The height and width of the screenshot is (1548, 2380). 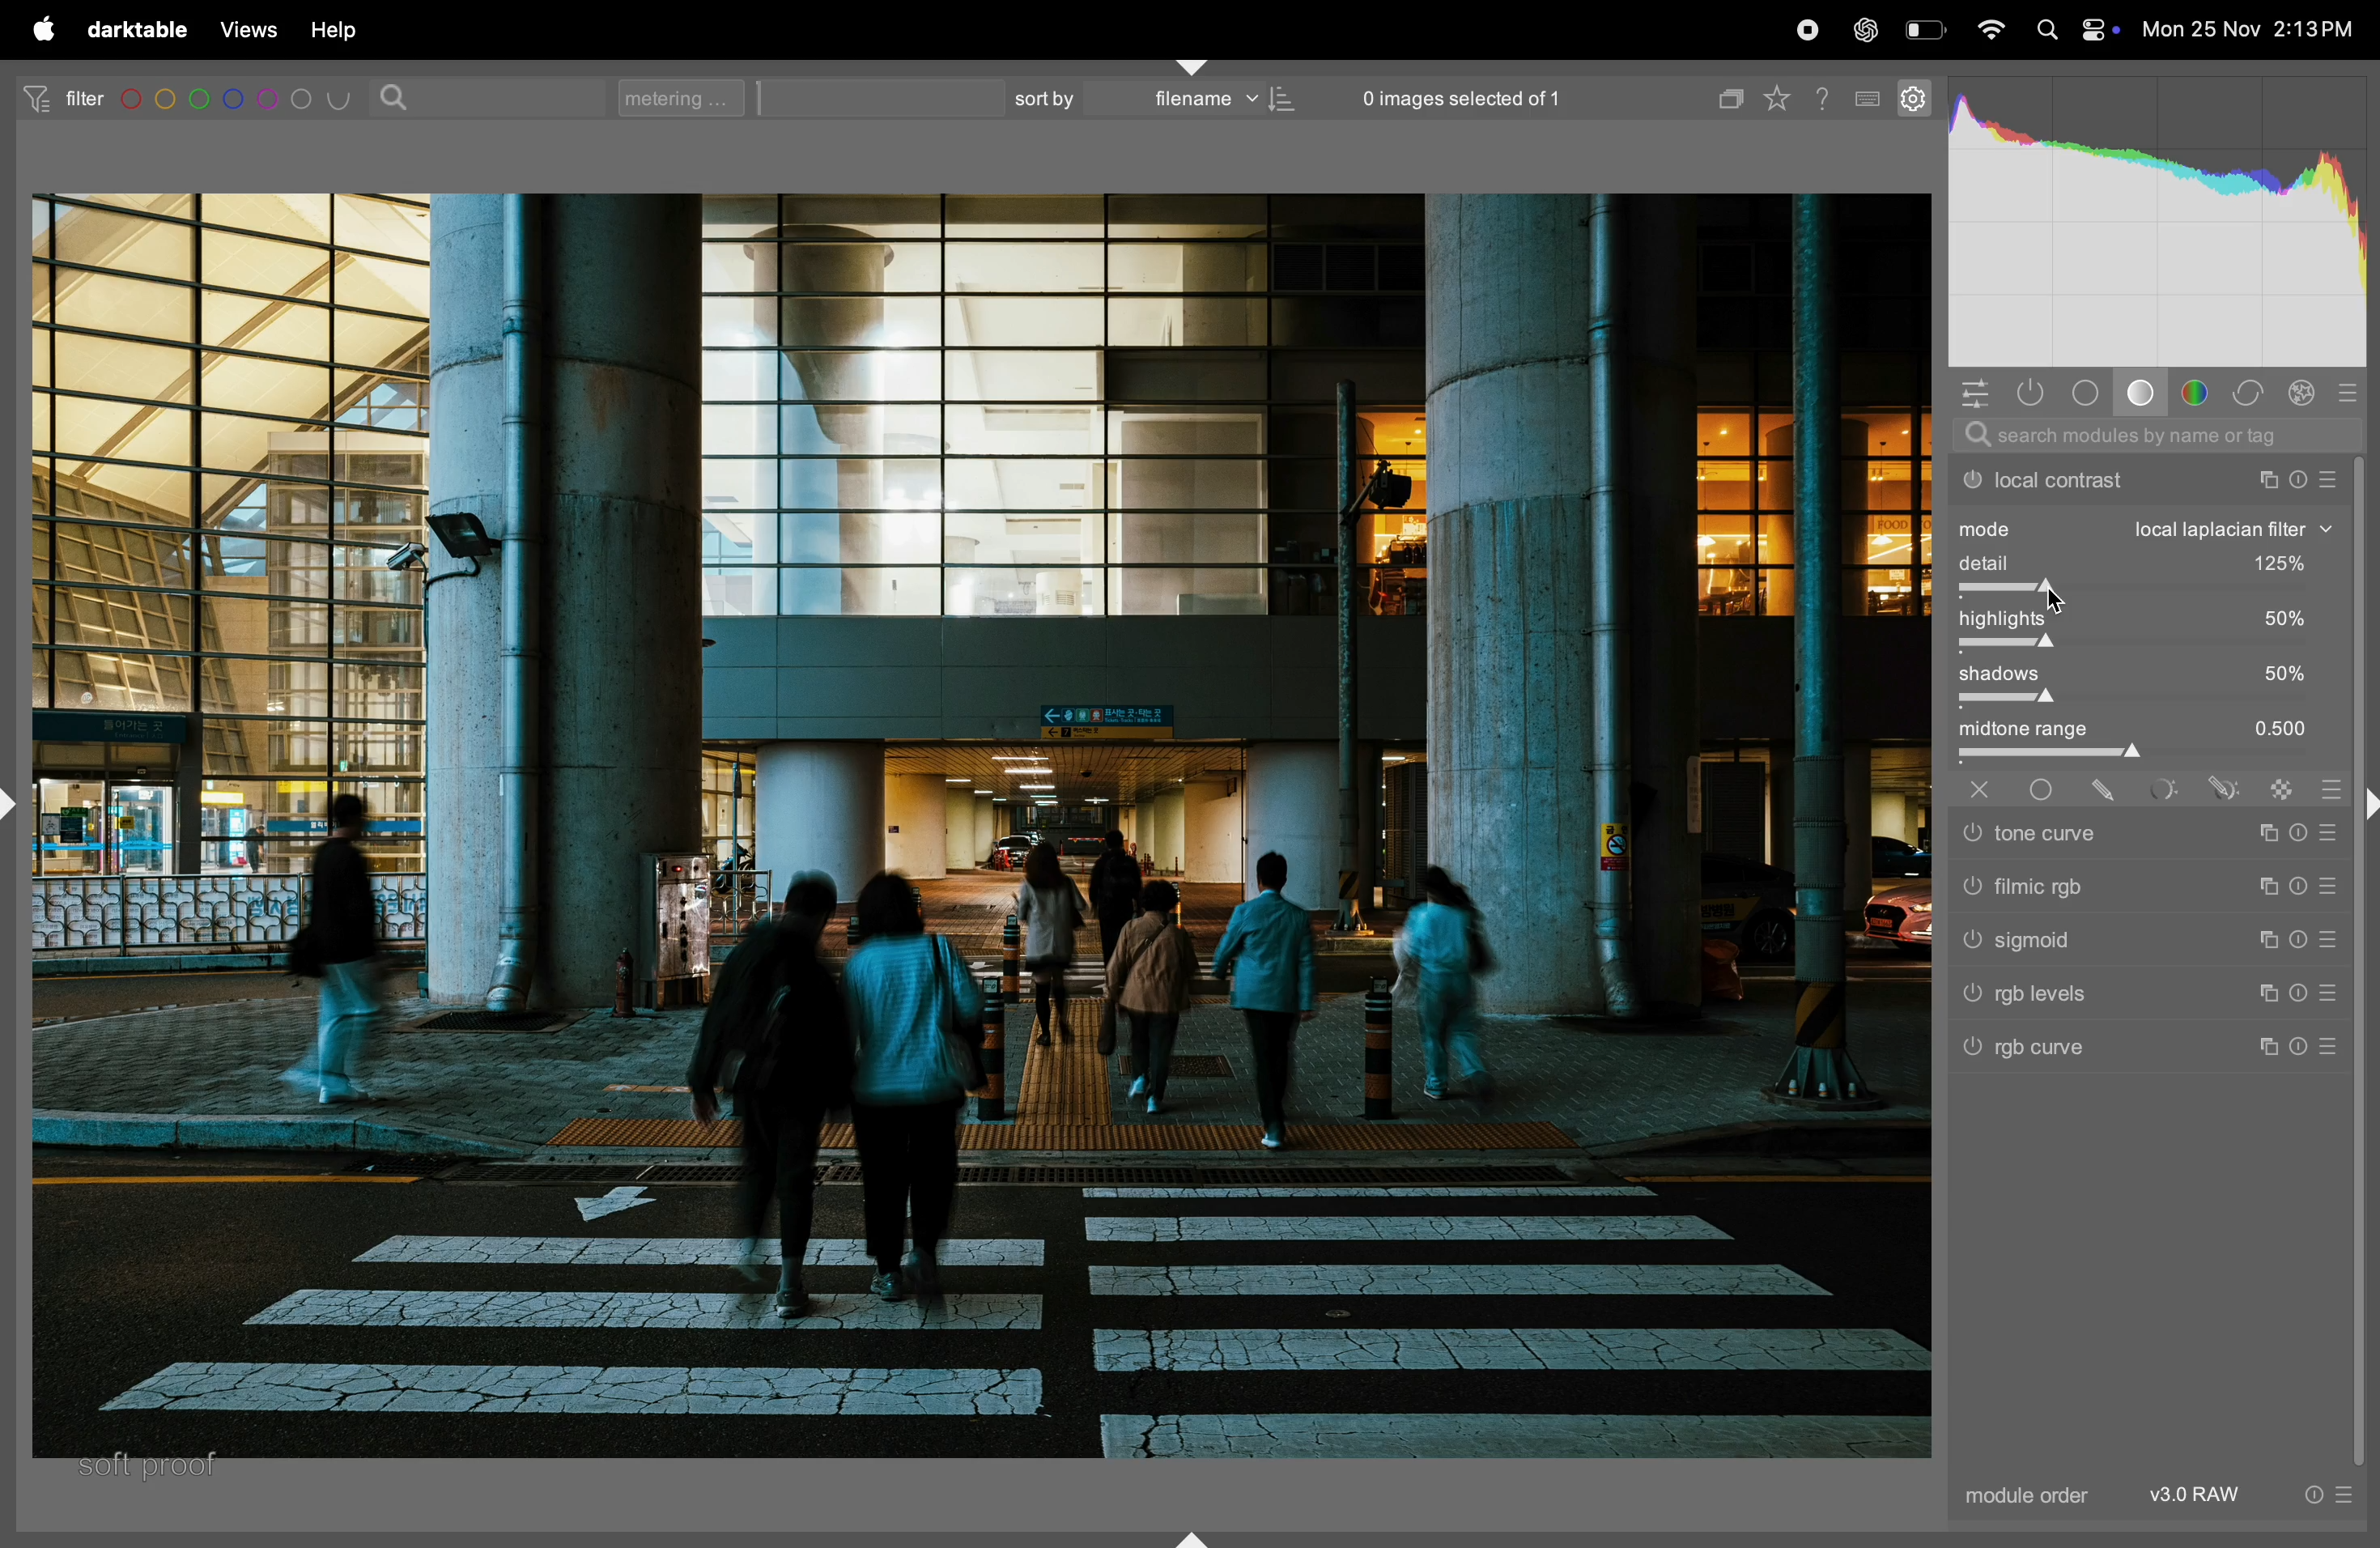 I want to click on apple menu, so click(x=38, y=29).